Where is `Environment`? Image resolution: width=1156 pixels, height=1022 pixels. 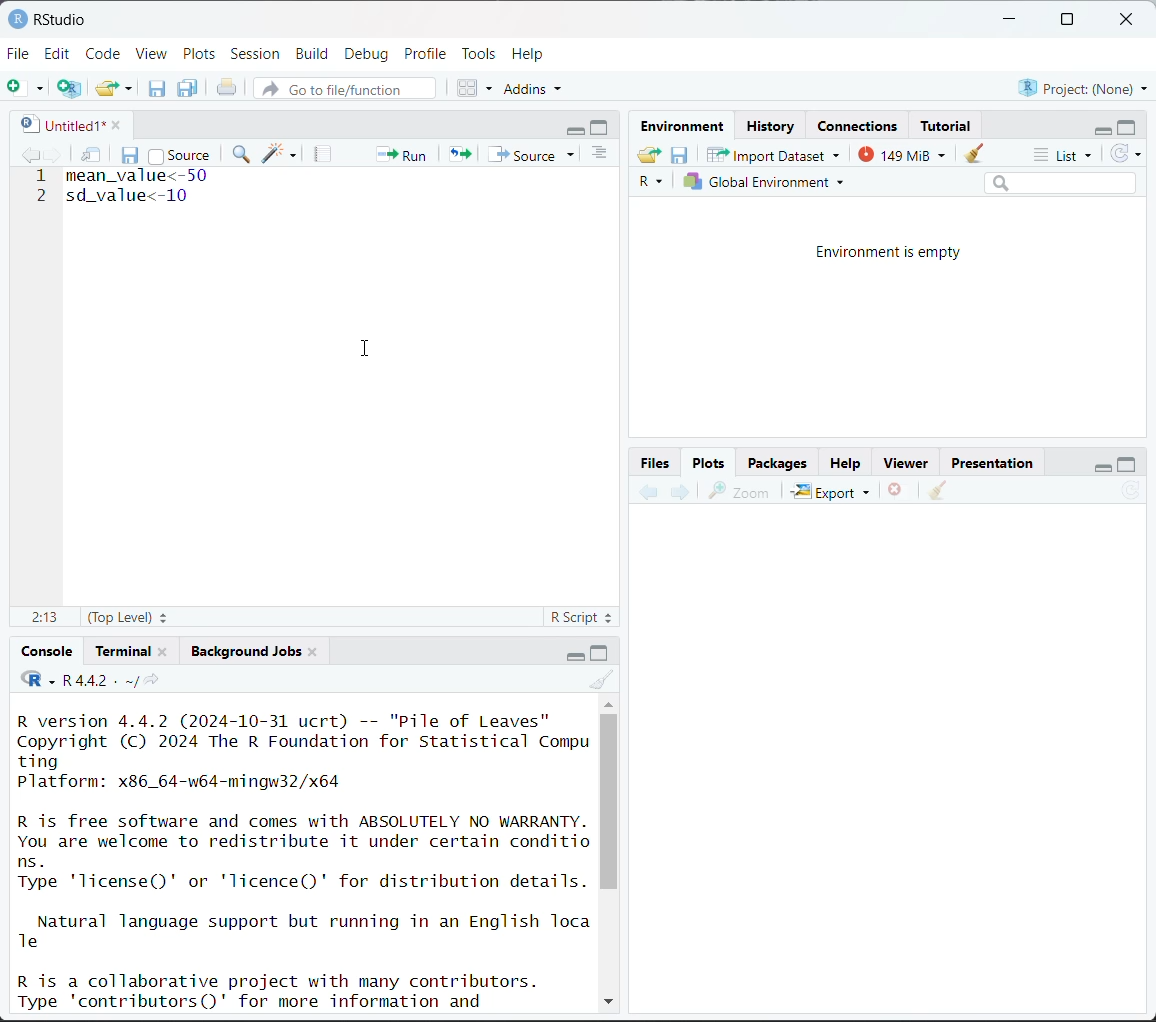 Environment is located at coordinates (686, 127).